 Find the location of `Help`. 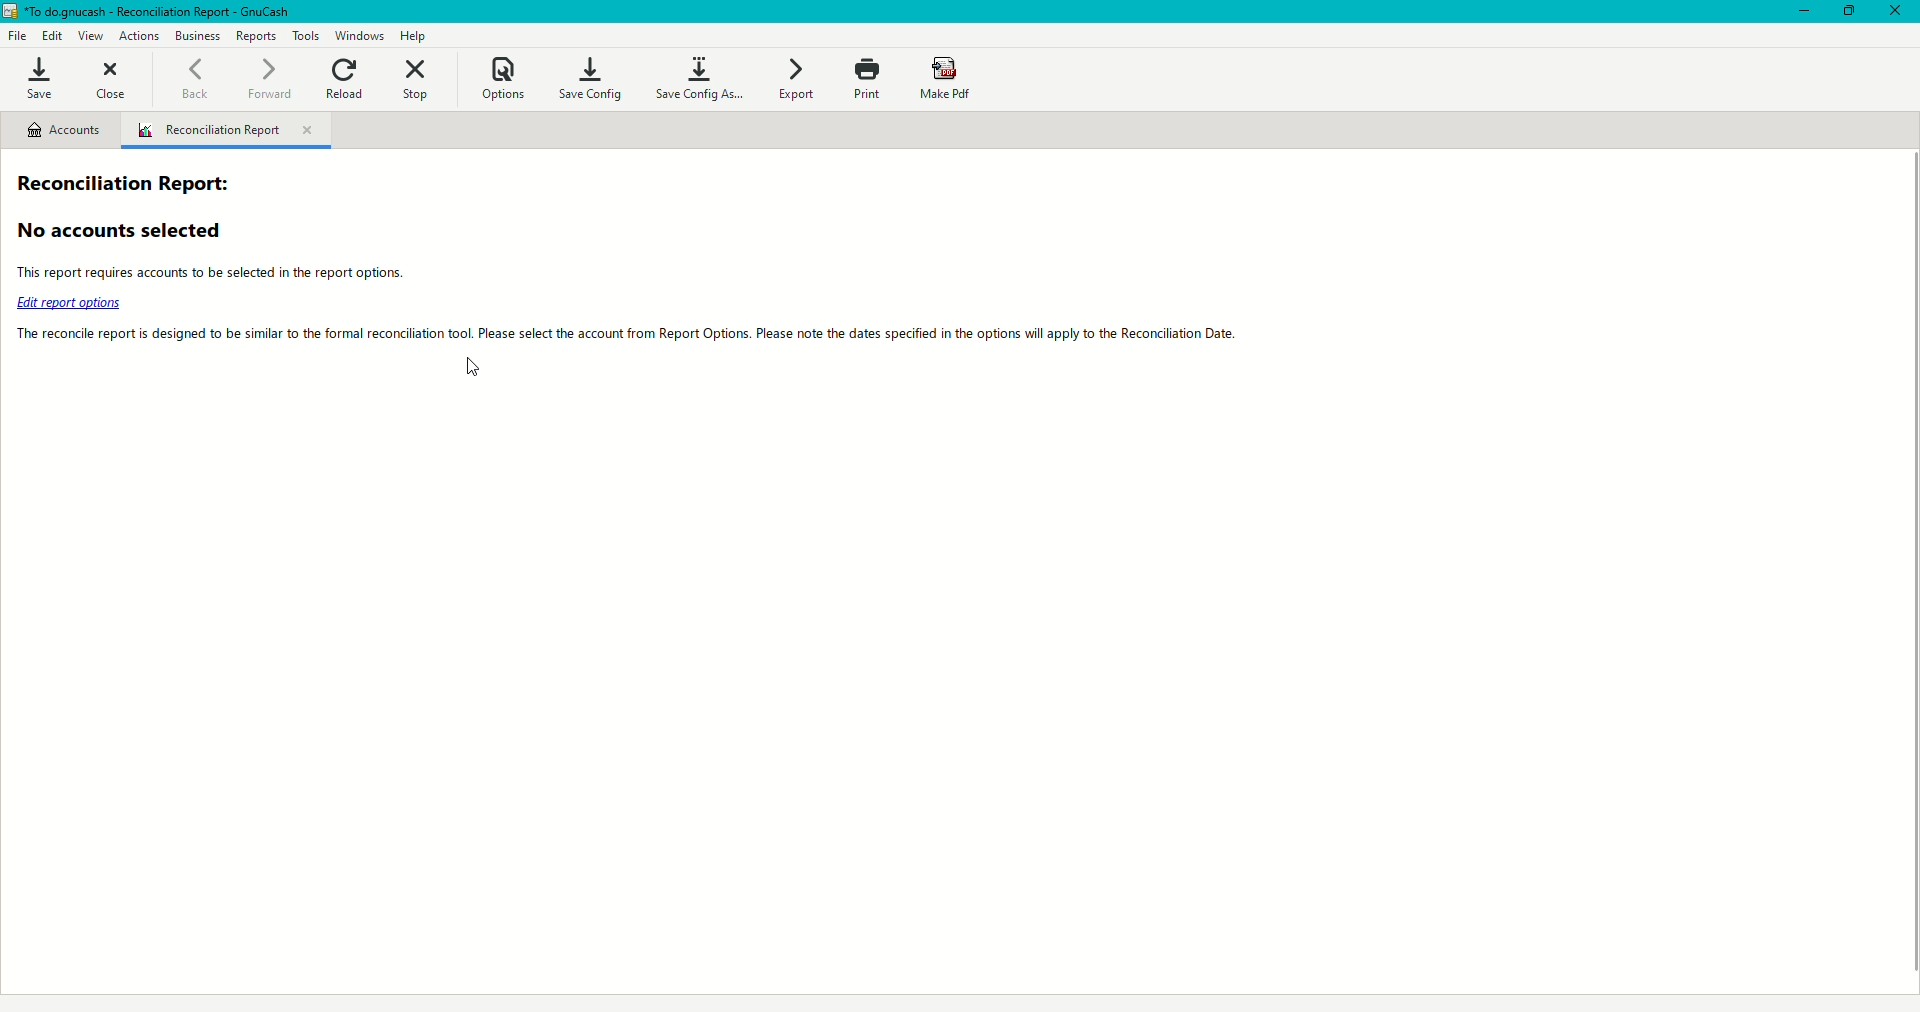

Help is located at coordinates (414, 36).